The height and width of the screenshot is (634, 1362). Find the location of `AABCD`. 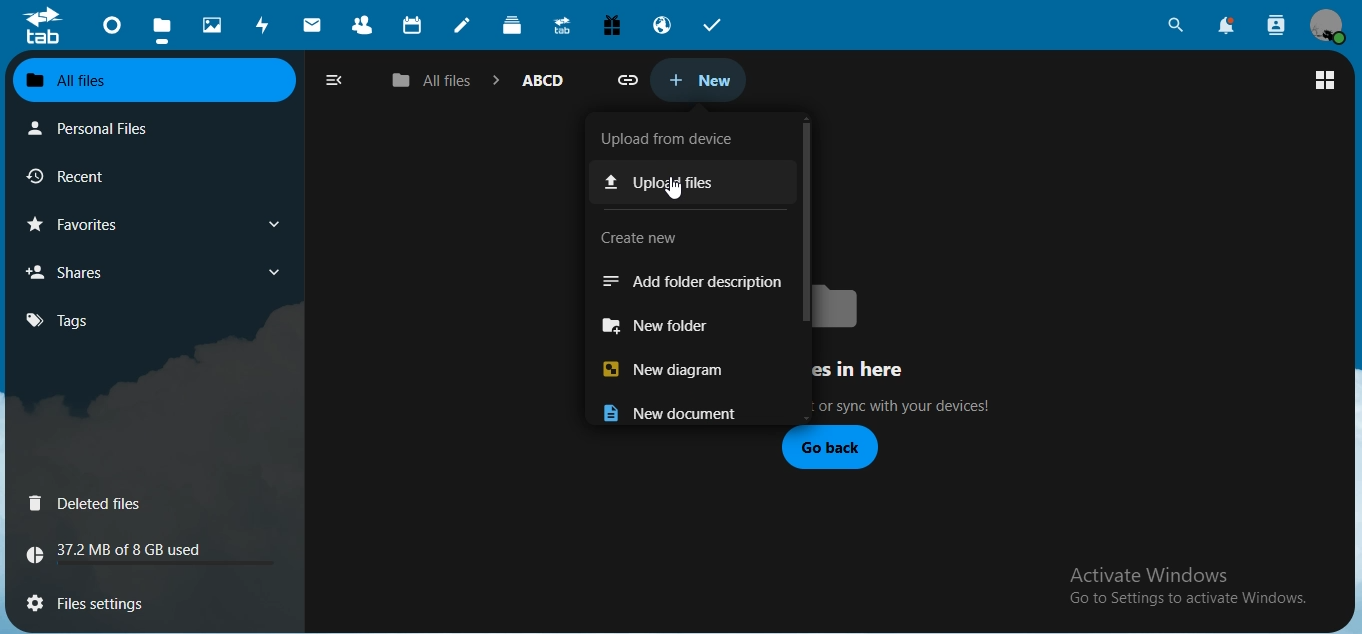

AABCD is located at coordinates (543, 79).